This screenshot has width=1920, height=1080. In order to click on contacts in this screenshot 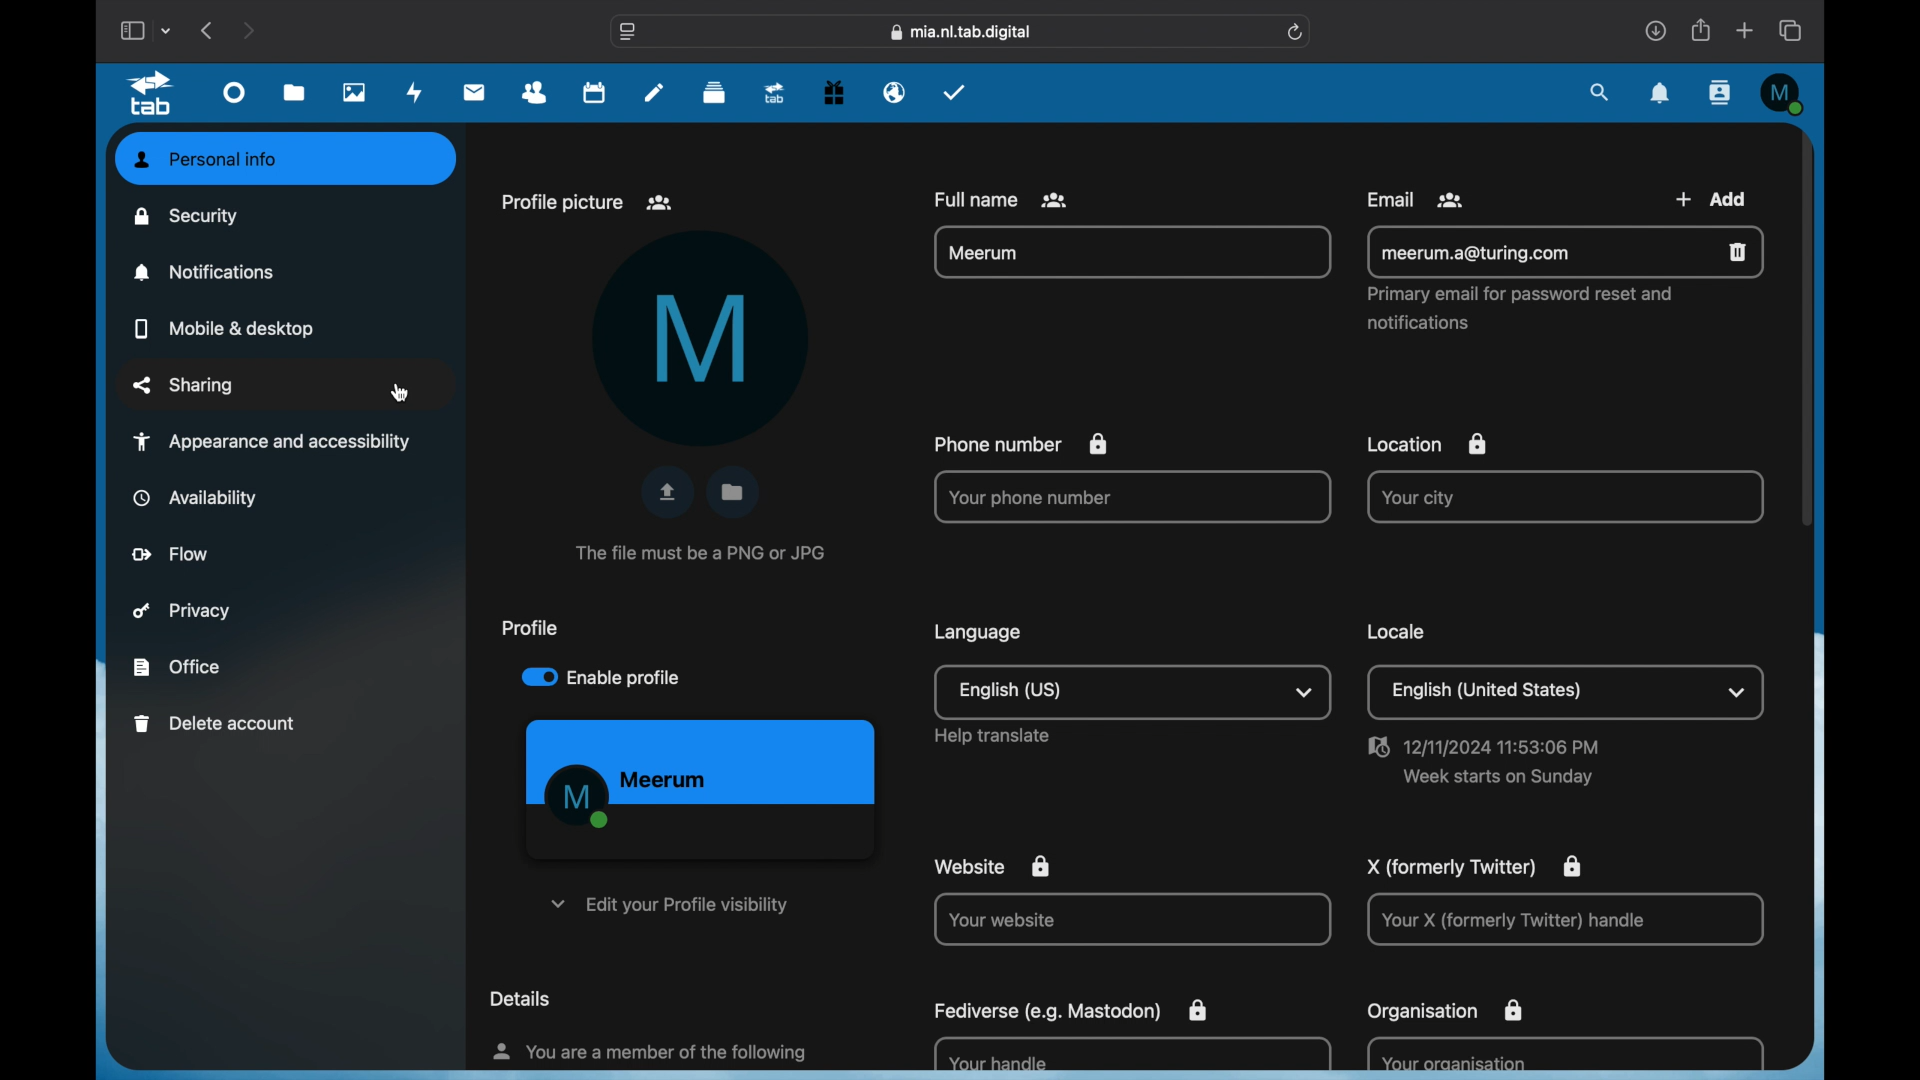, I will do `click(1718, 92)`.